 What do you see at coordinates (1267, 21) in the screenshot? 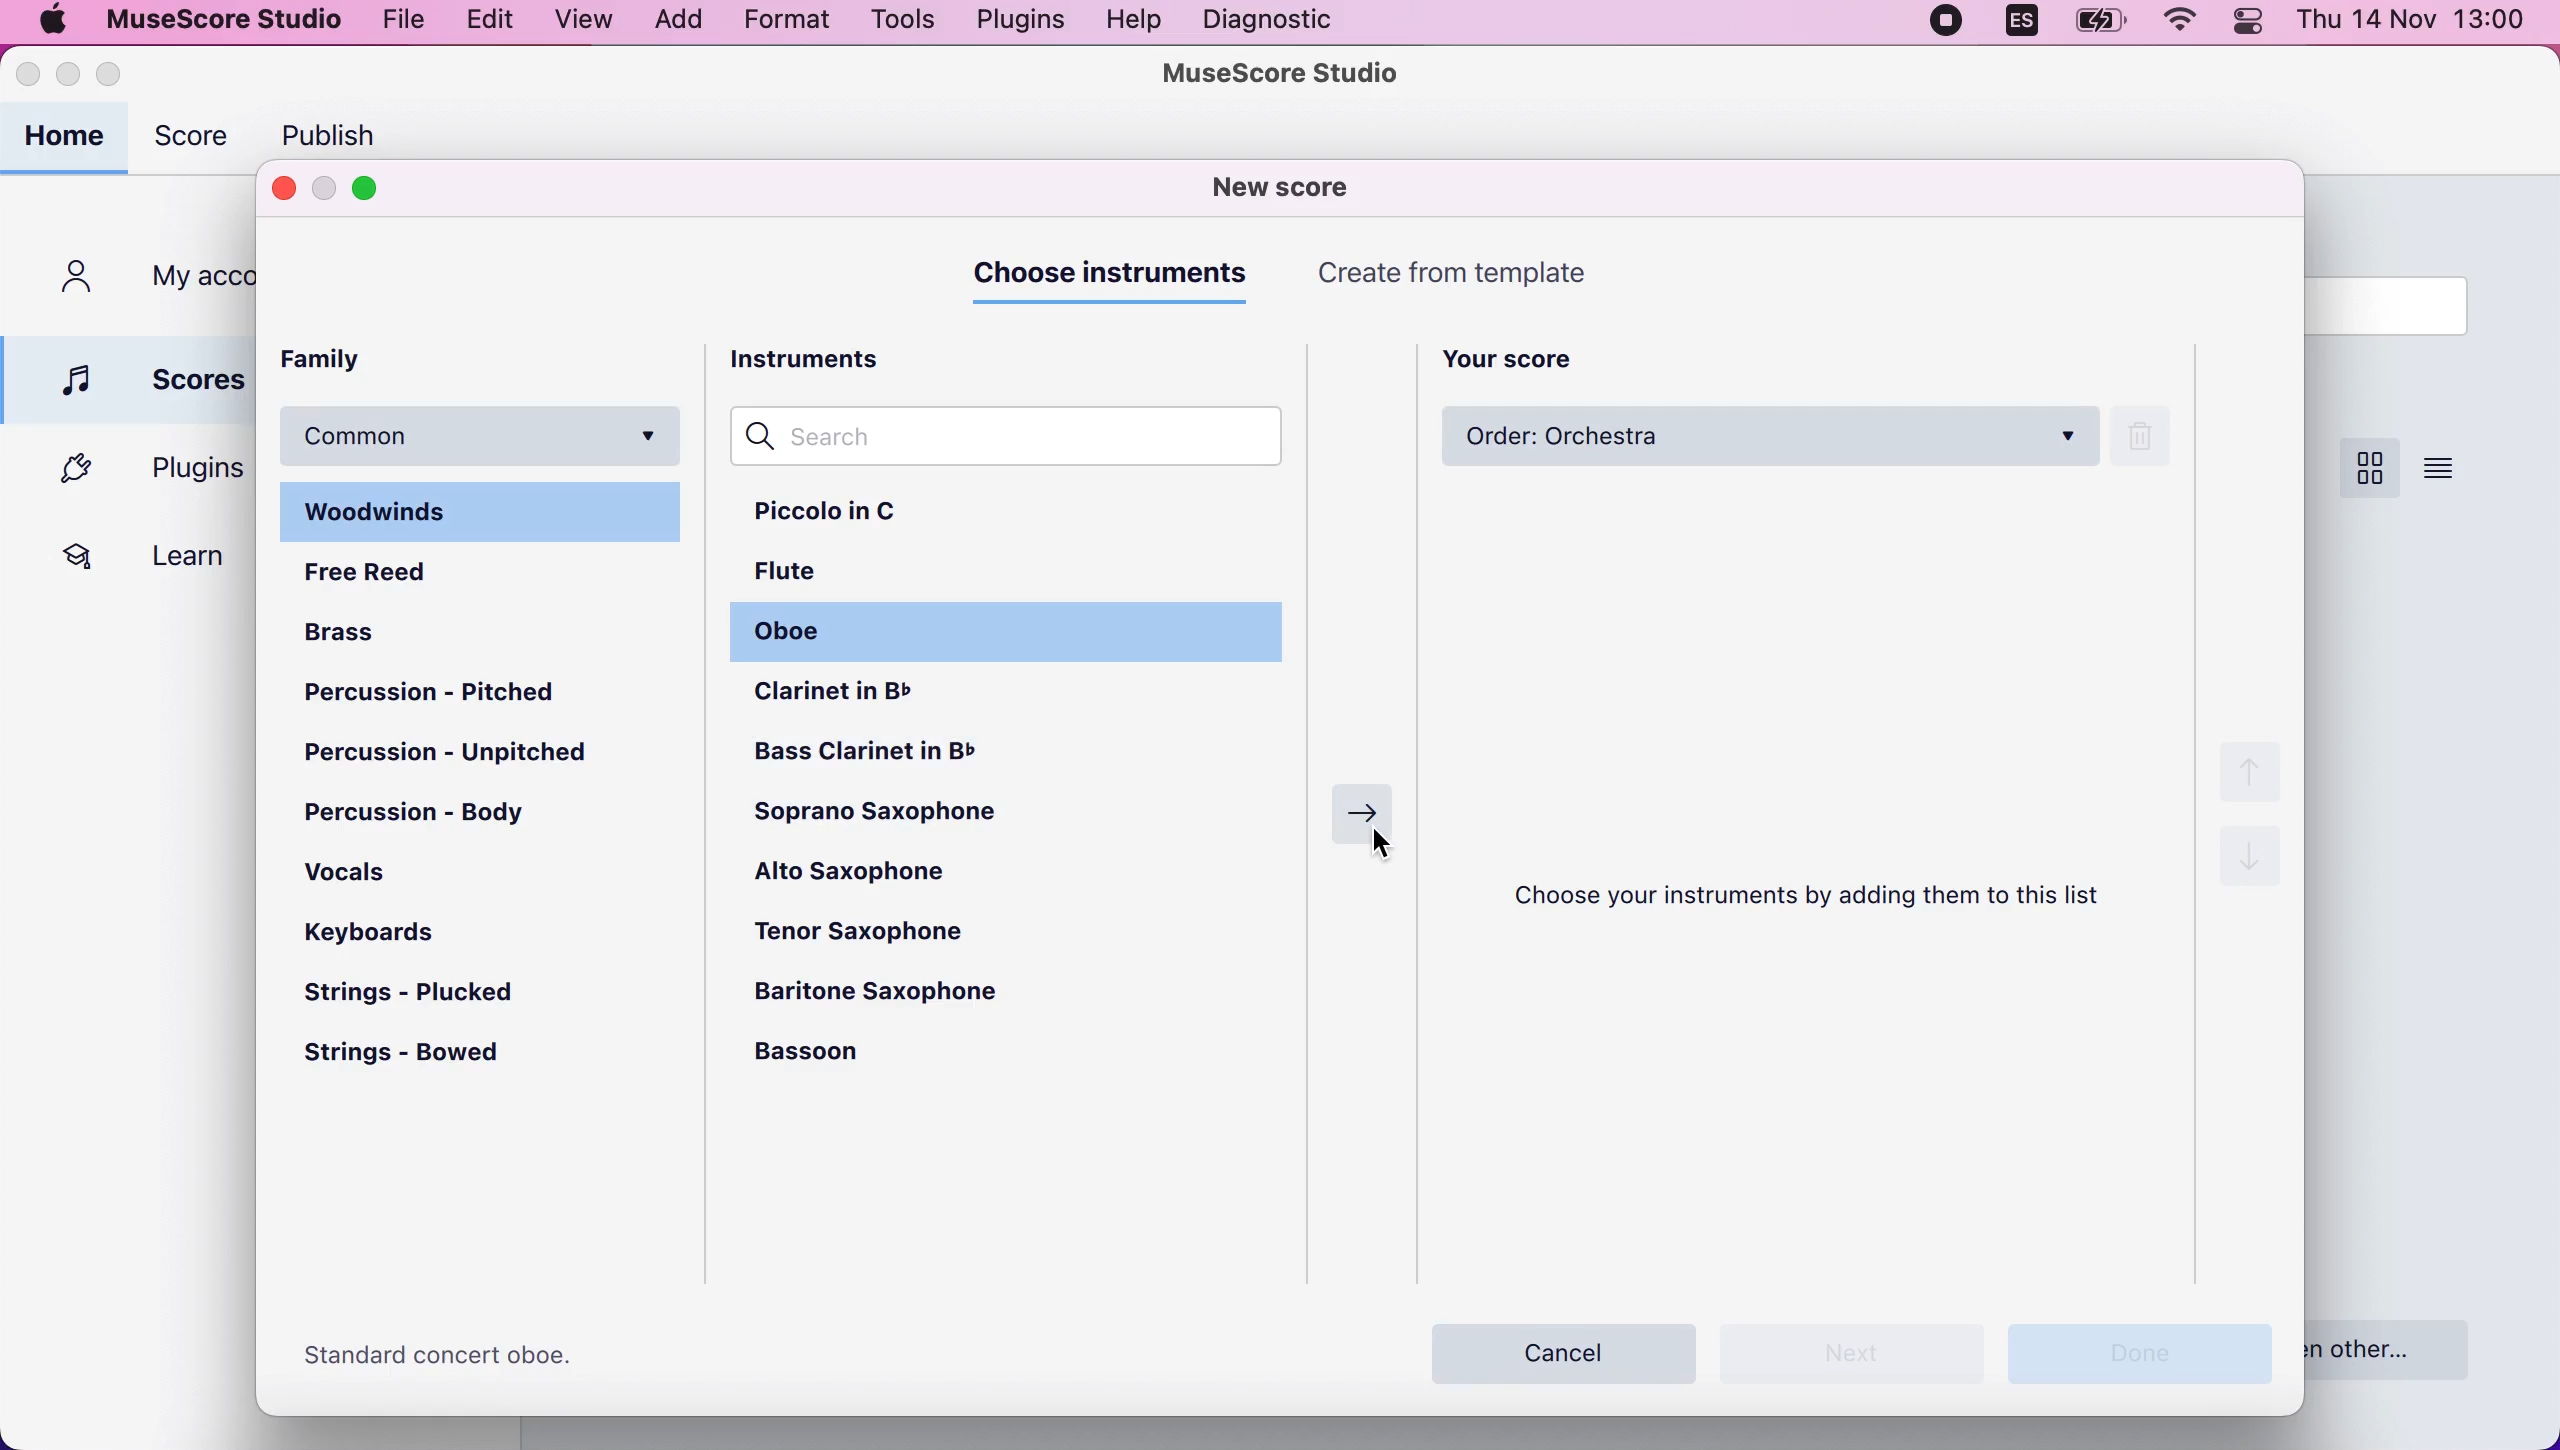
I see `diagnostic` at bounding box center [1267, 21].